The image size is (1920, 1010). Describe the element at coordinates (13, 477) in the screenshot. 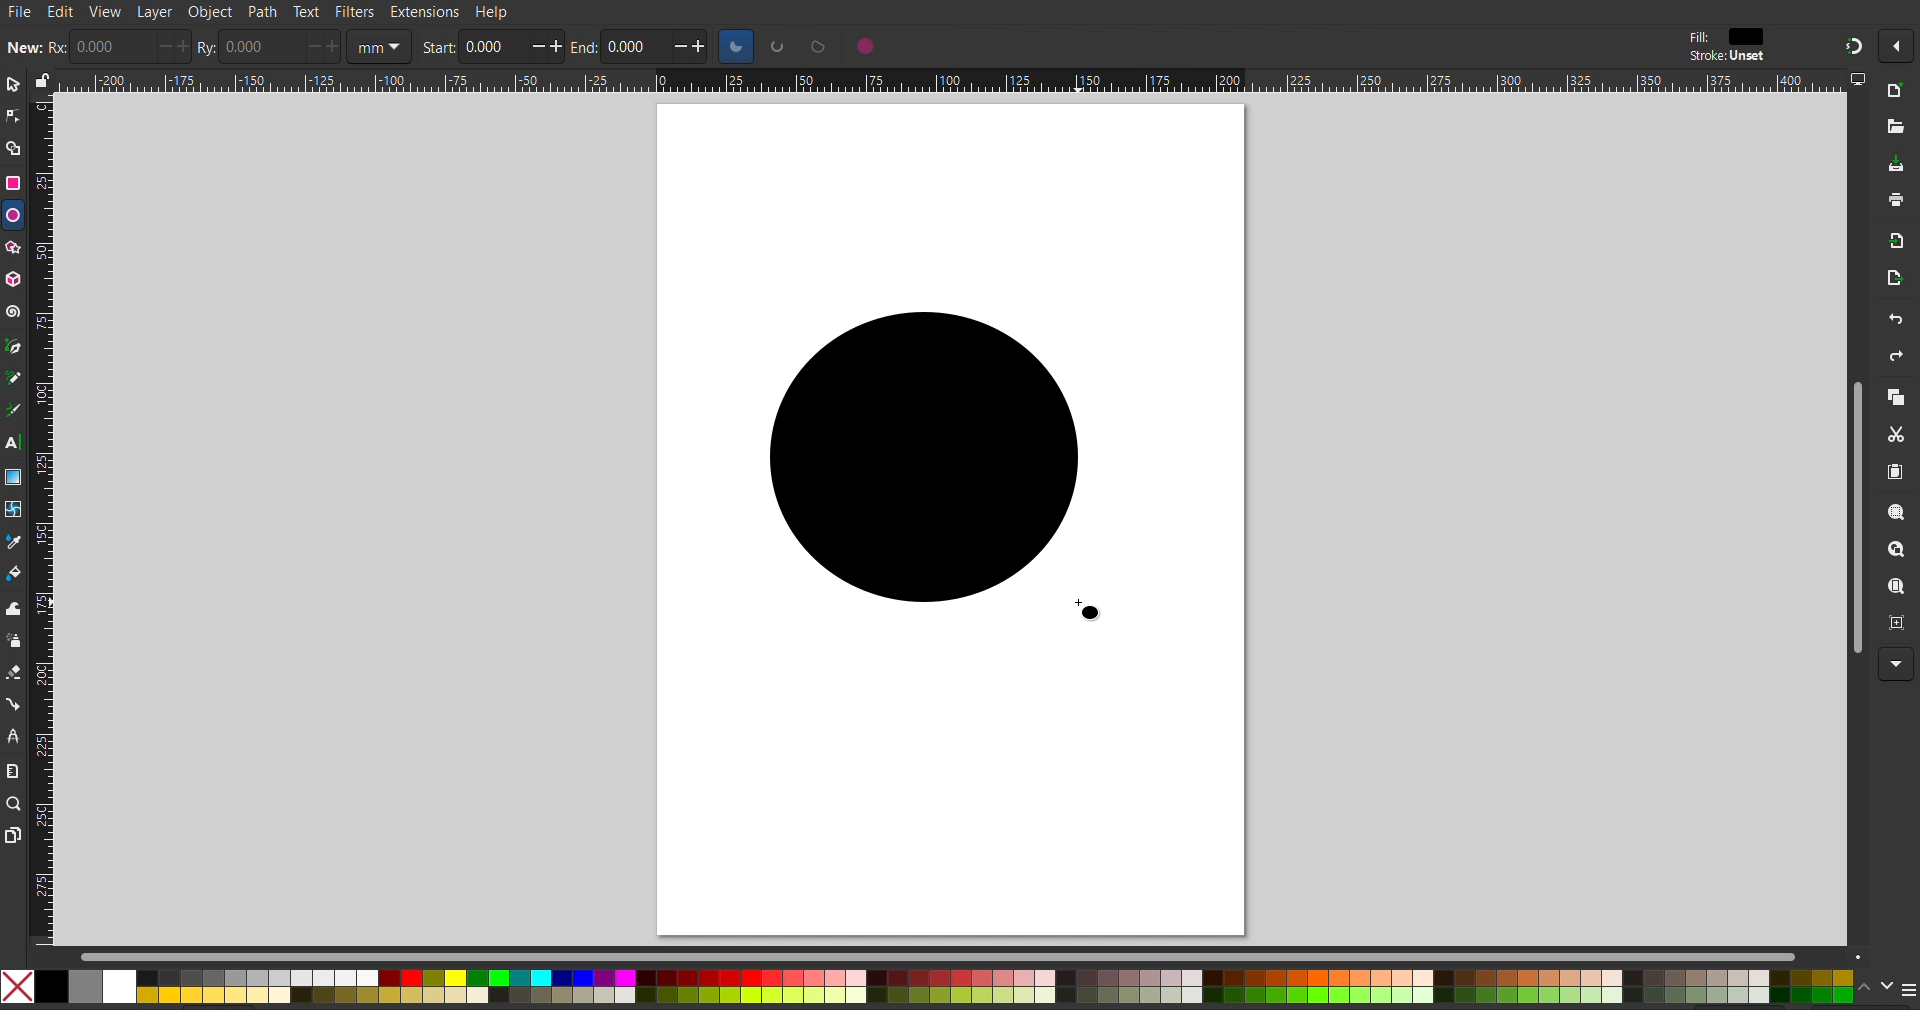

I see `Gradient Tool` at that location.